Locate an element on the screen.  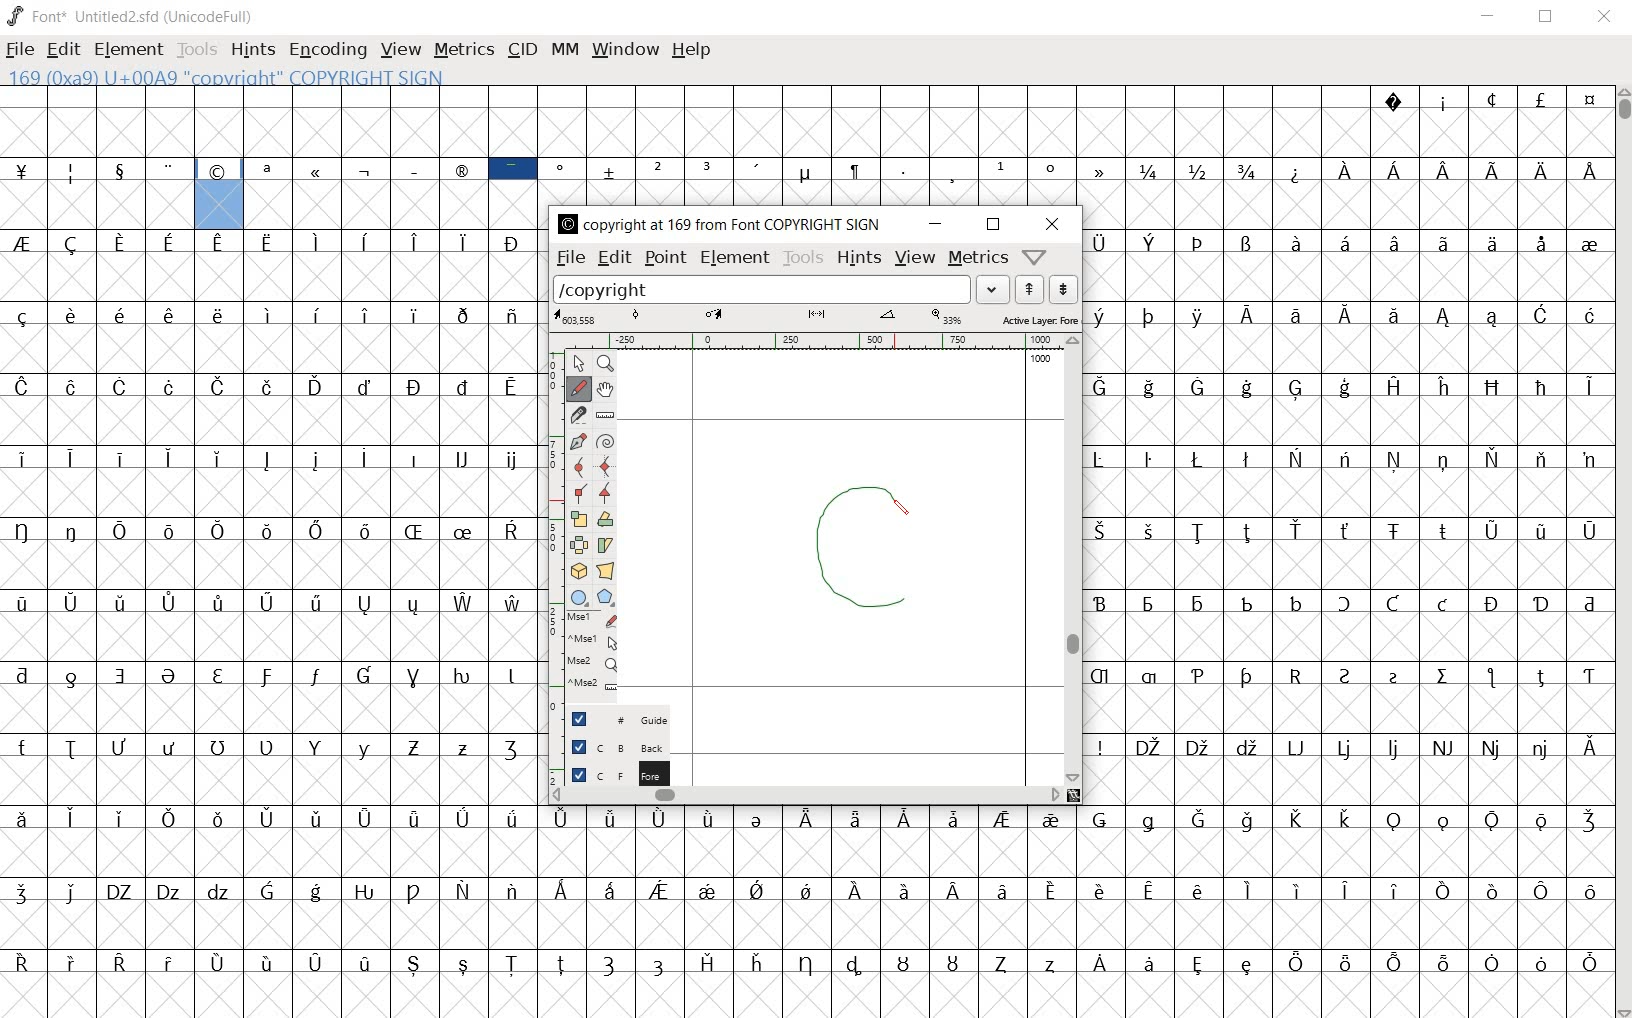
glyph characters is located at coordinates (1348, 514).